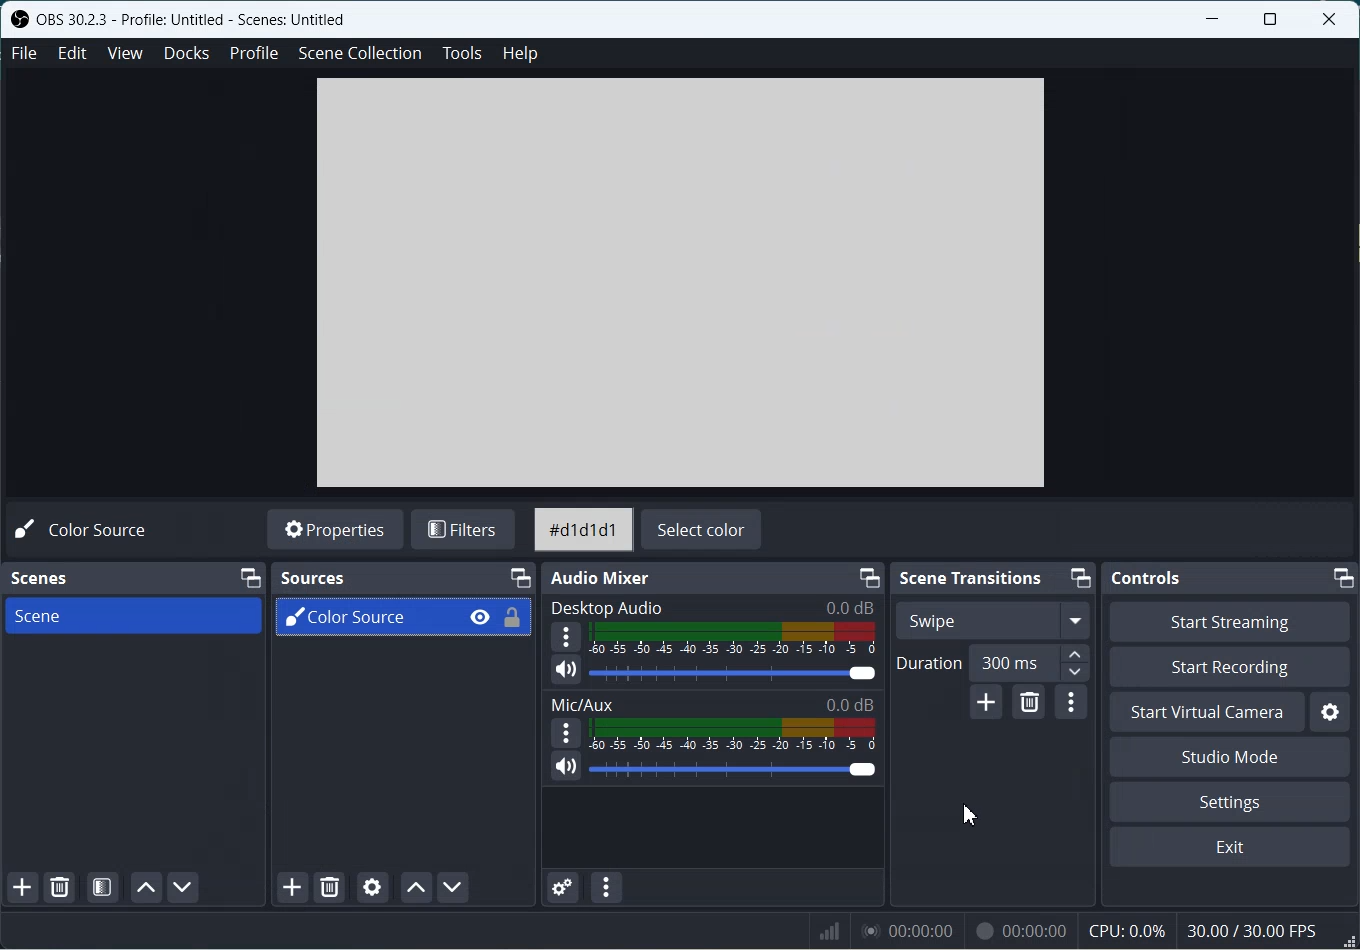  I want to click on Add configurable transition, so click(988, 704).